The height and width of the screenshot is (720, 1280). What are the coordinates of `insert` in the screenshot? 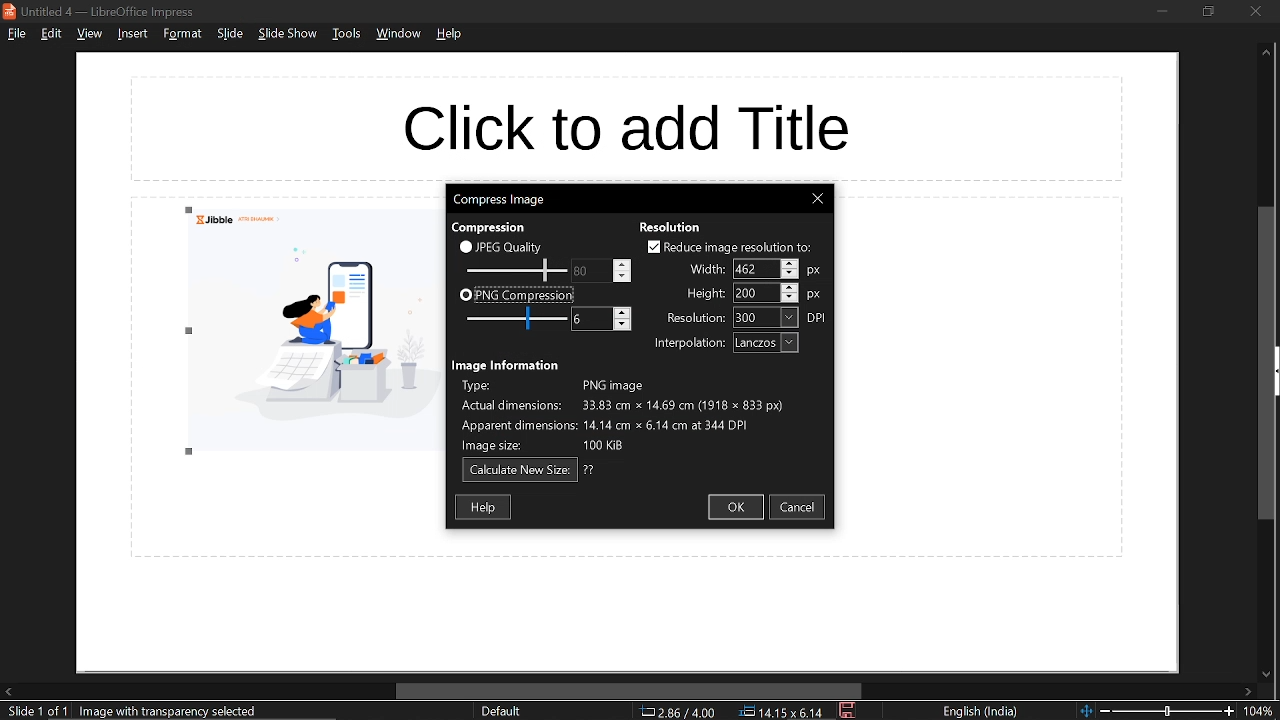 It's located at (130, 33).